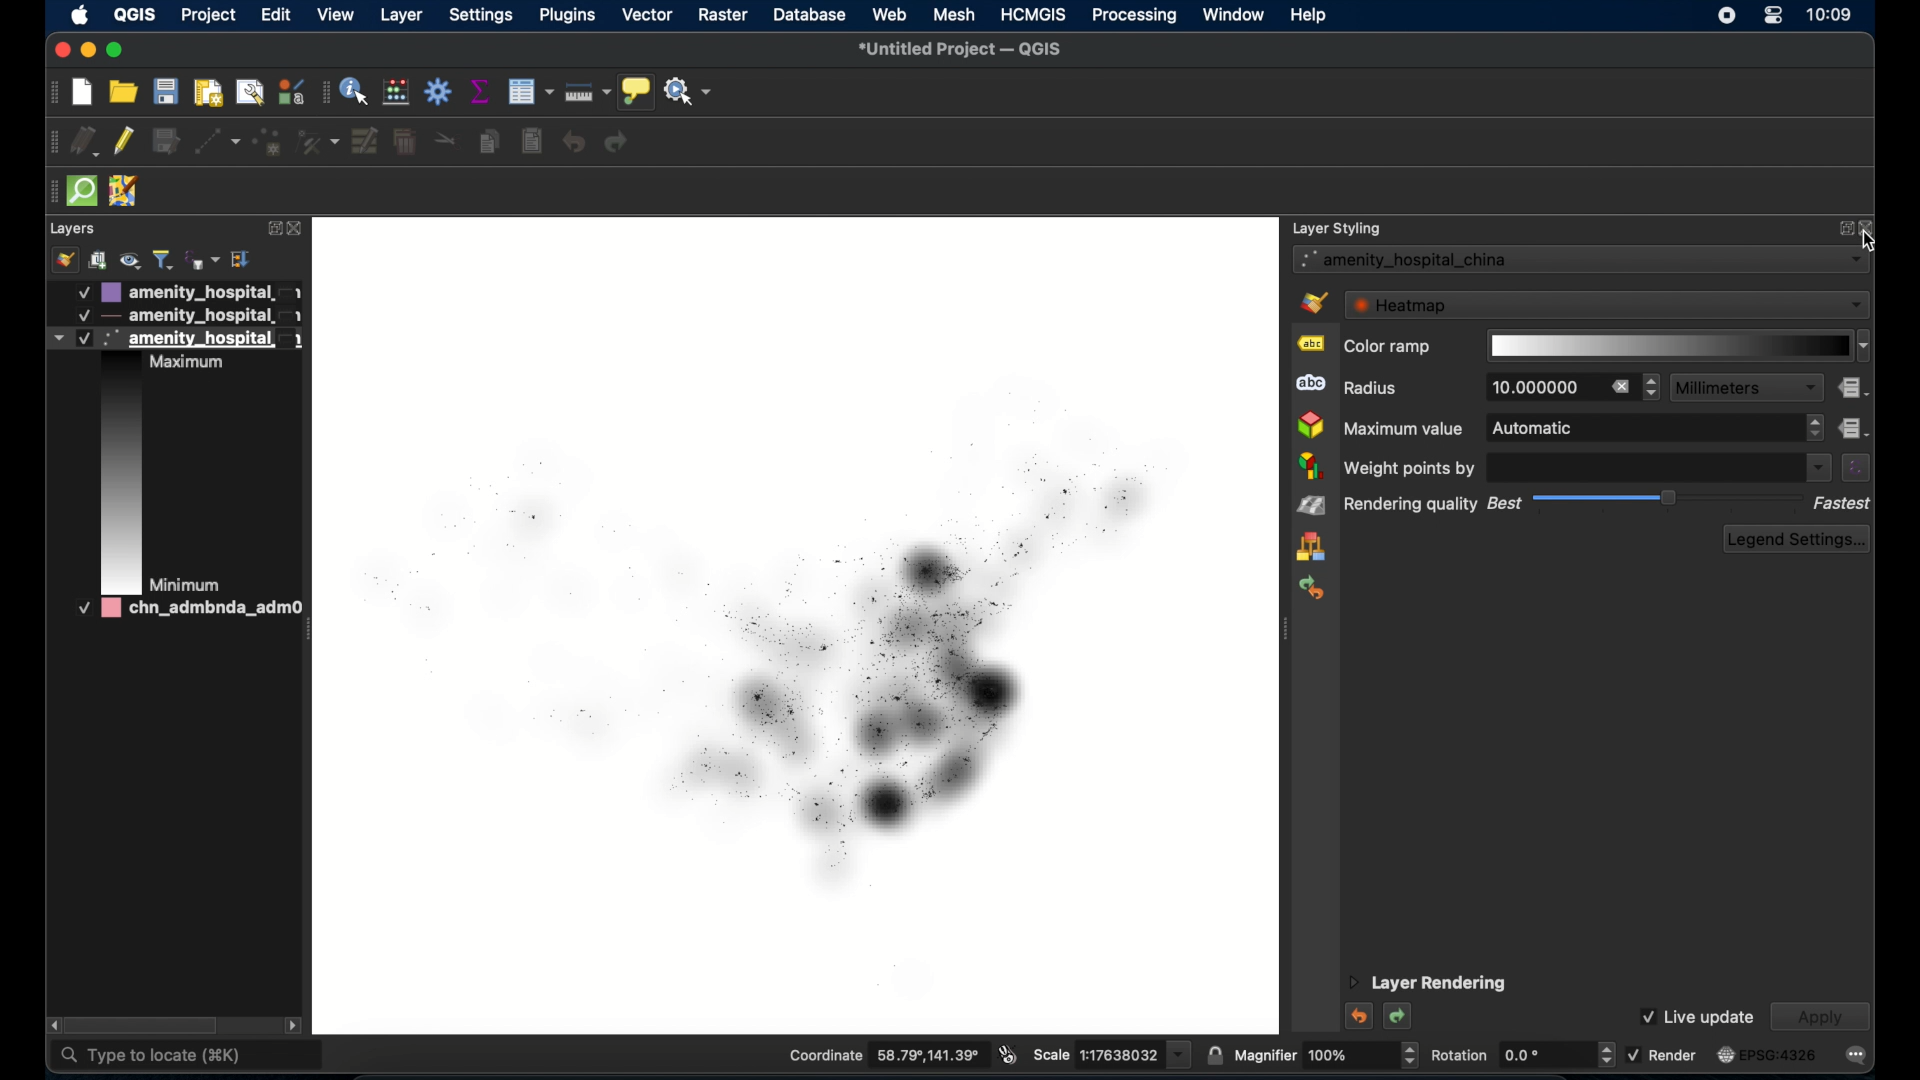 This screenshot has width=1920, height=1080. I want to click on Maximum, so click(194, 364).